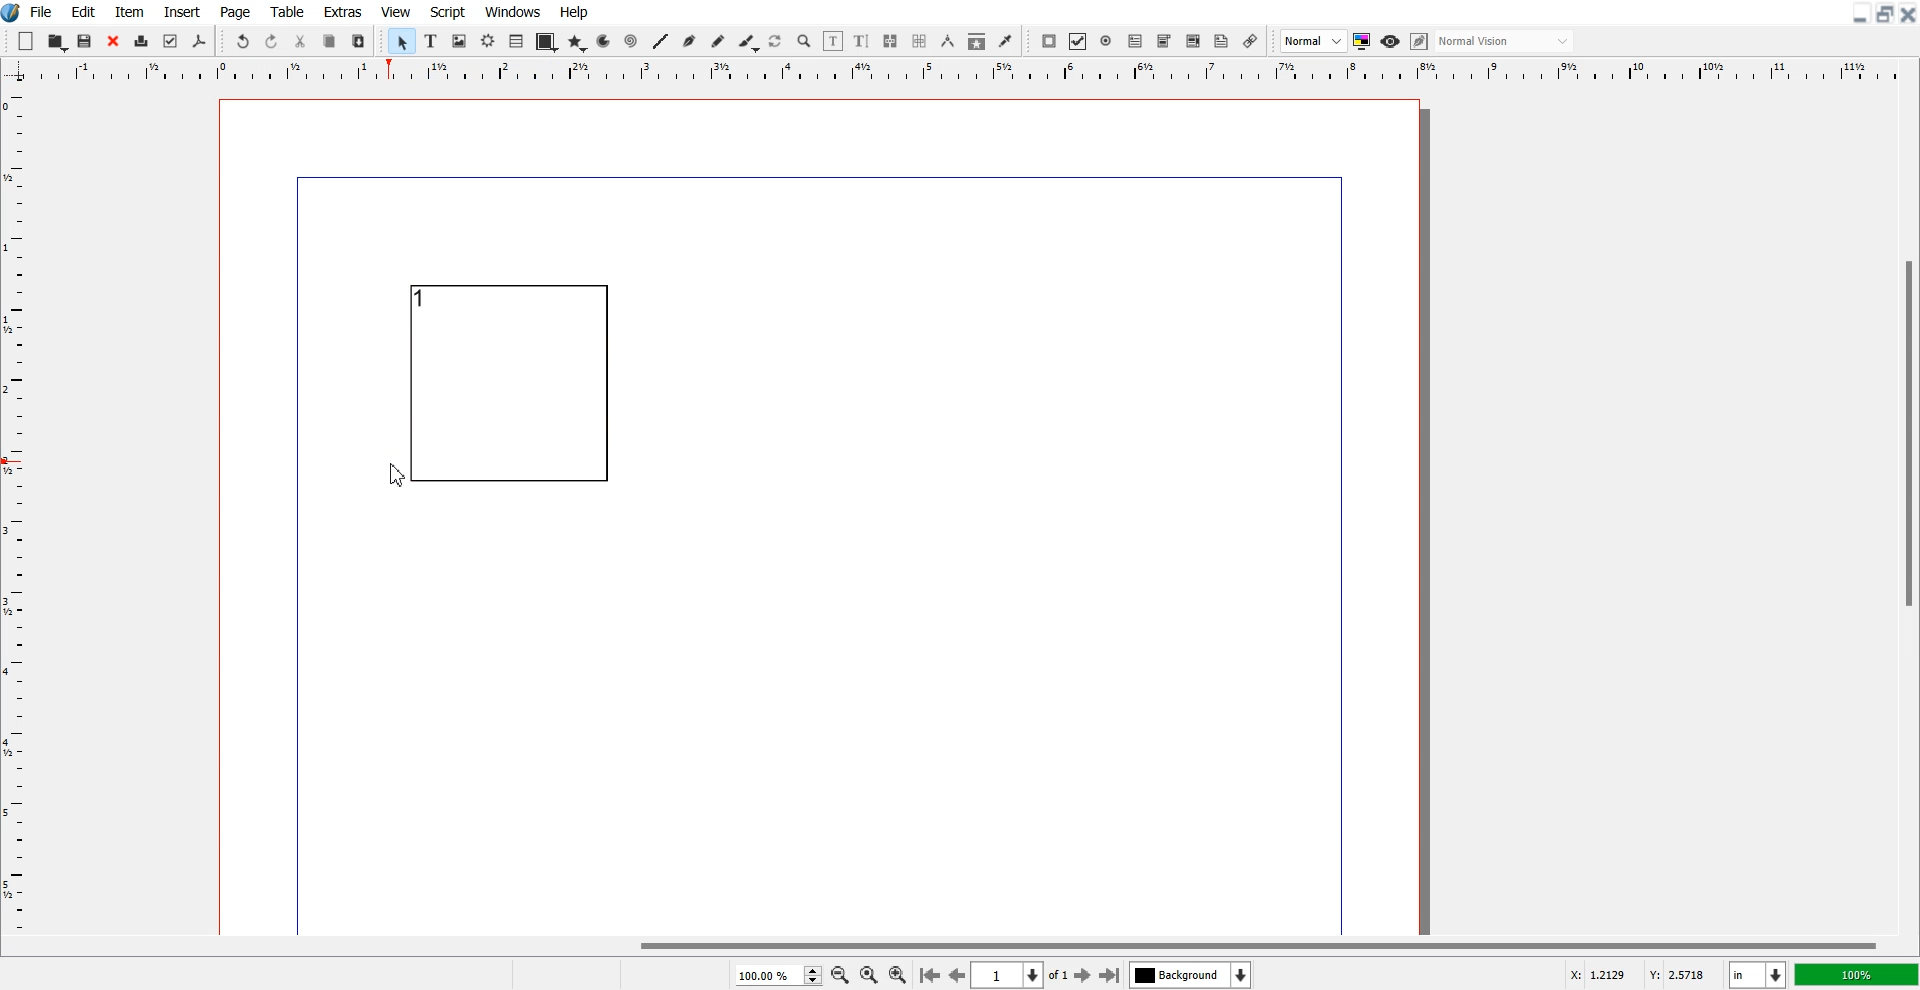 Image resolution: width=1920 pixels, height=990 pixels. Describe the element at coordinates (489, 40) in the screenshot. I see `Render frame` at that location.